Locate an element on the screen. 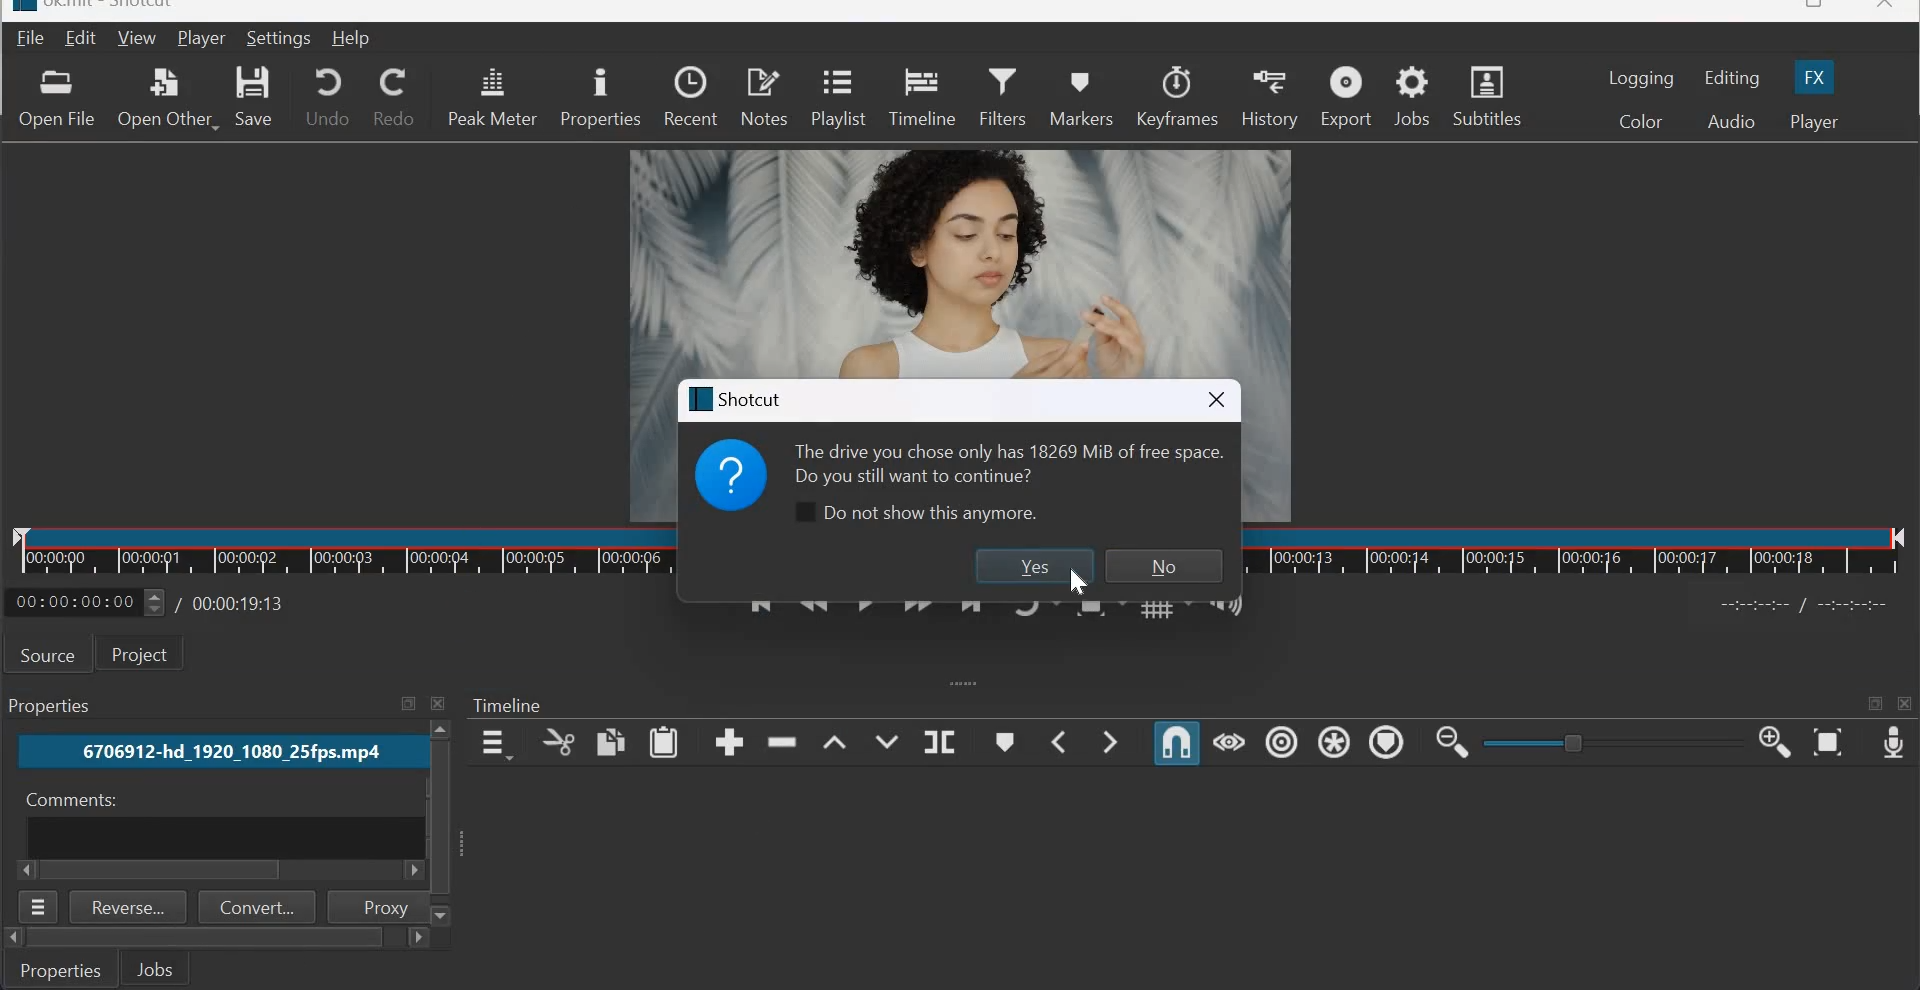   is located at coordinates (438, 817).